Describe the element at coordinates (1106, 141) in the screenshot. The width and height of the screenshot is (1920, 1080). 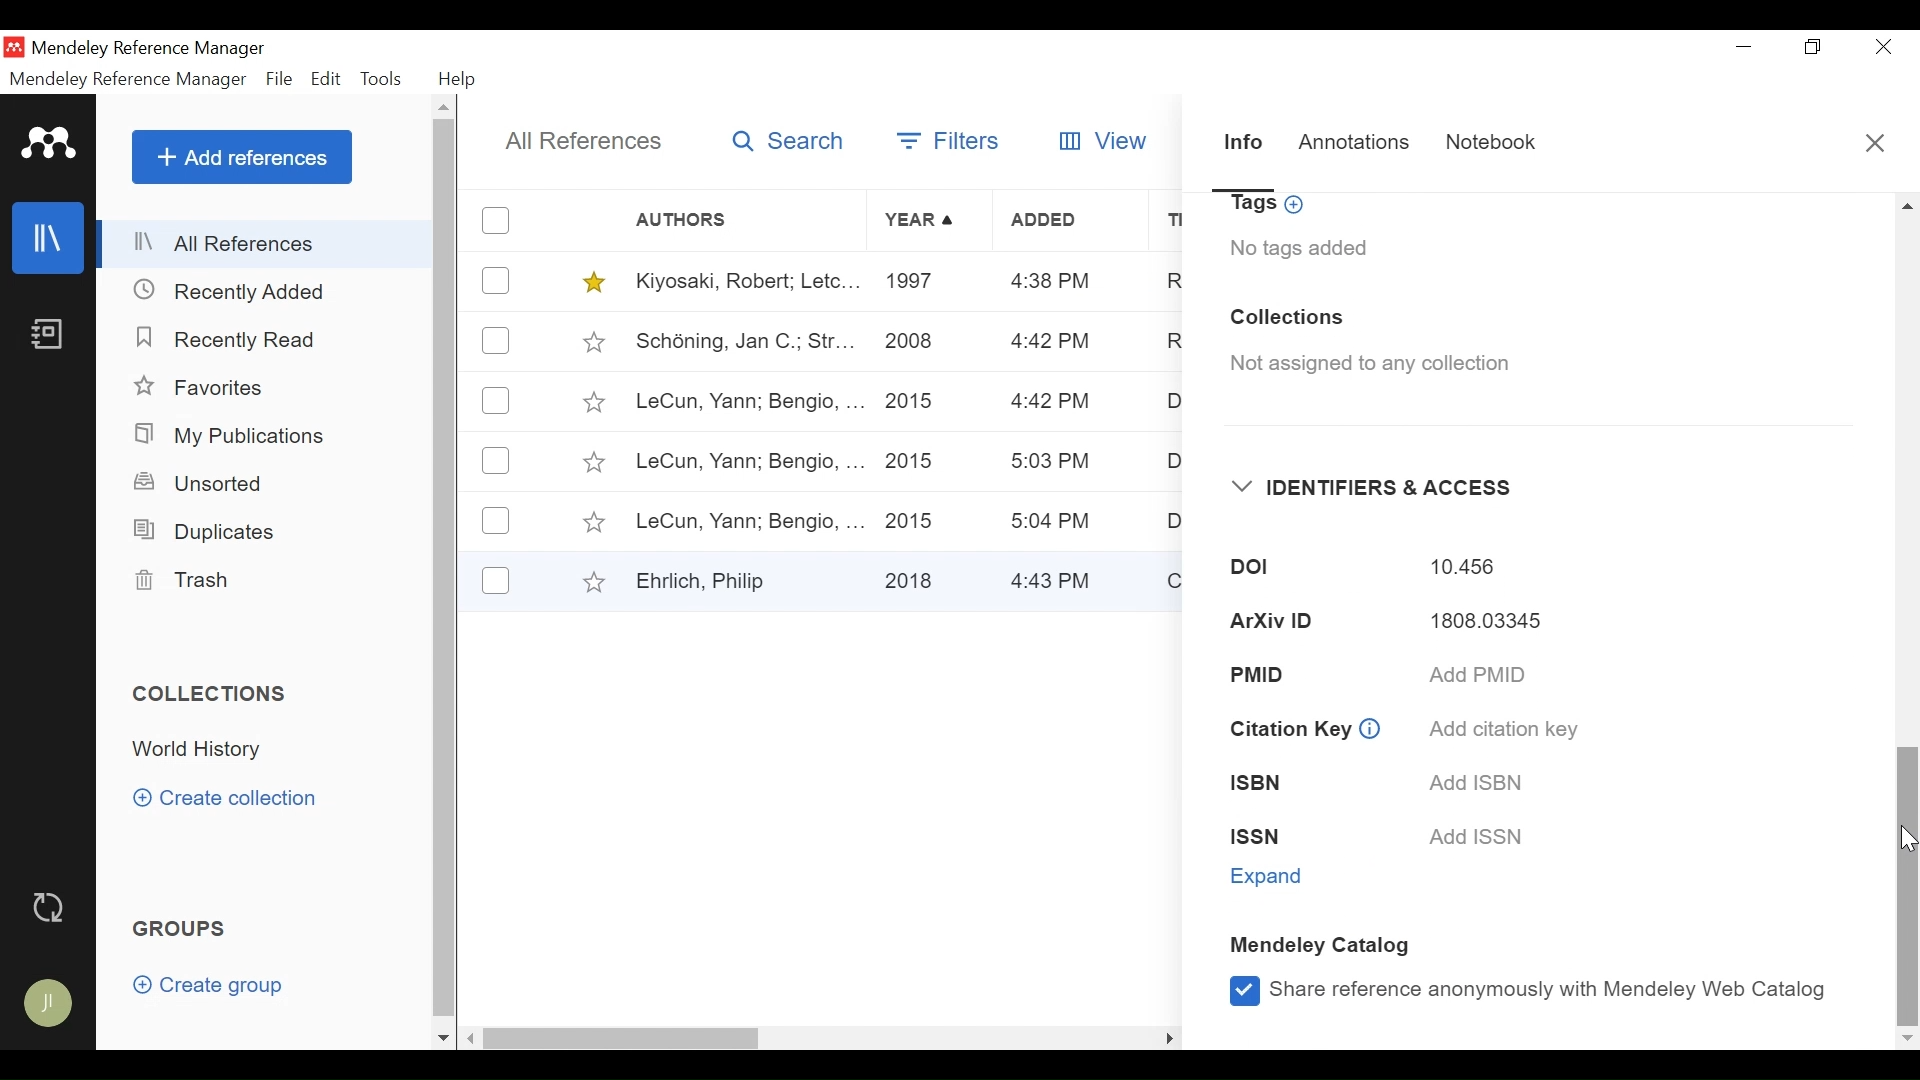
I see `View` at that location.